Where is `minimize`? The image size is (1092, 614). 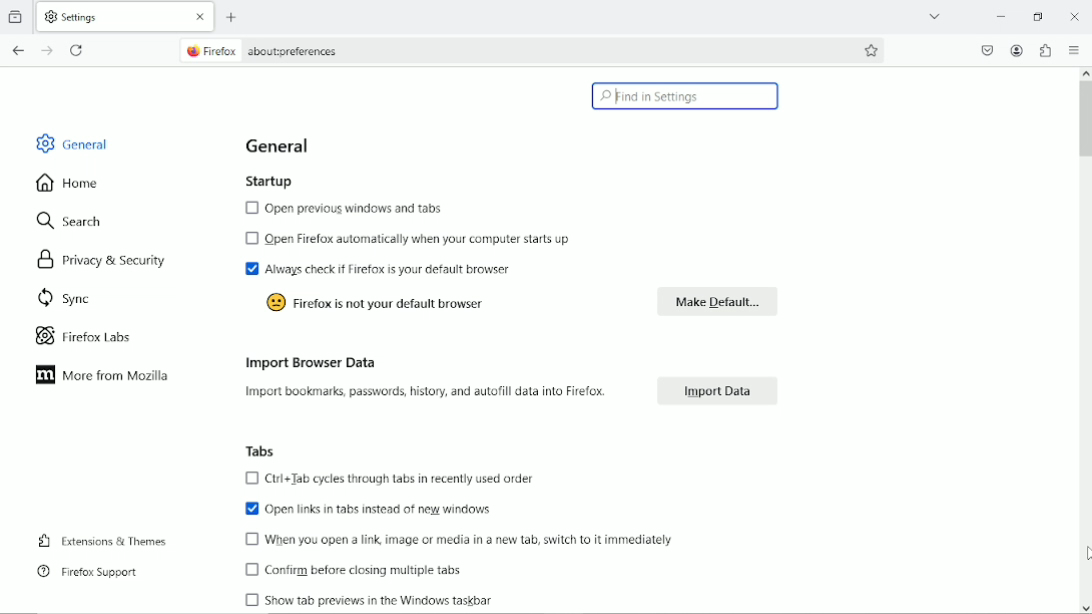 minimize is located at coordinates (1000, 15).